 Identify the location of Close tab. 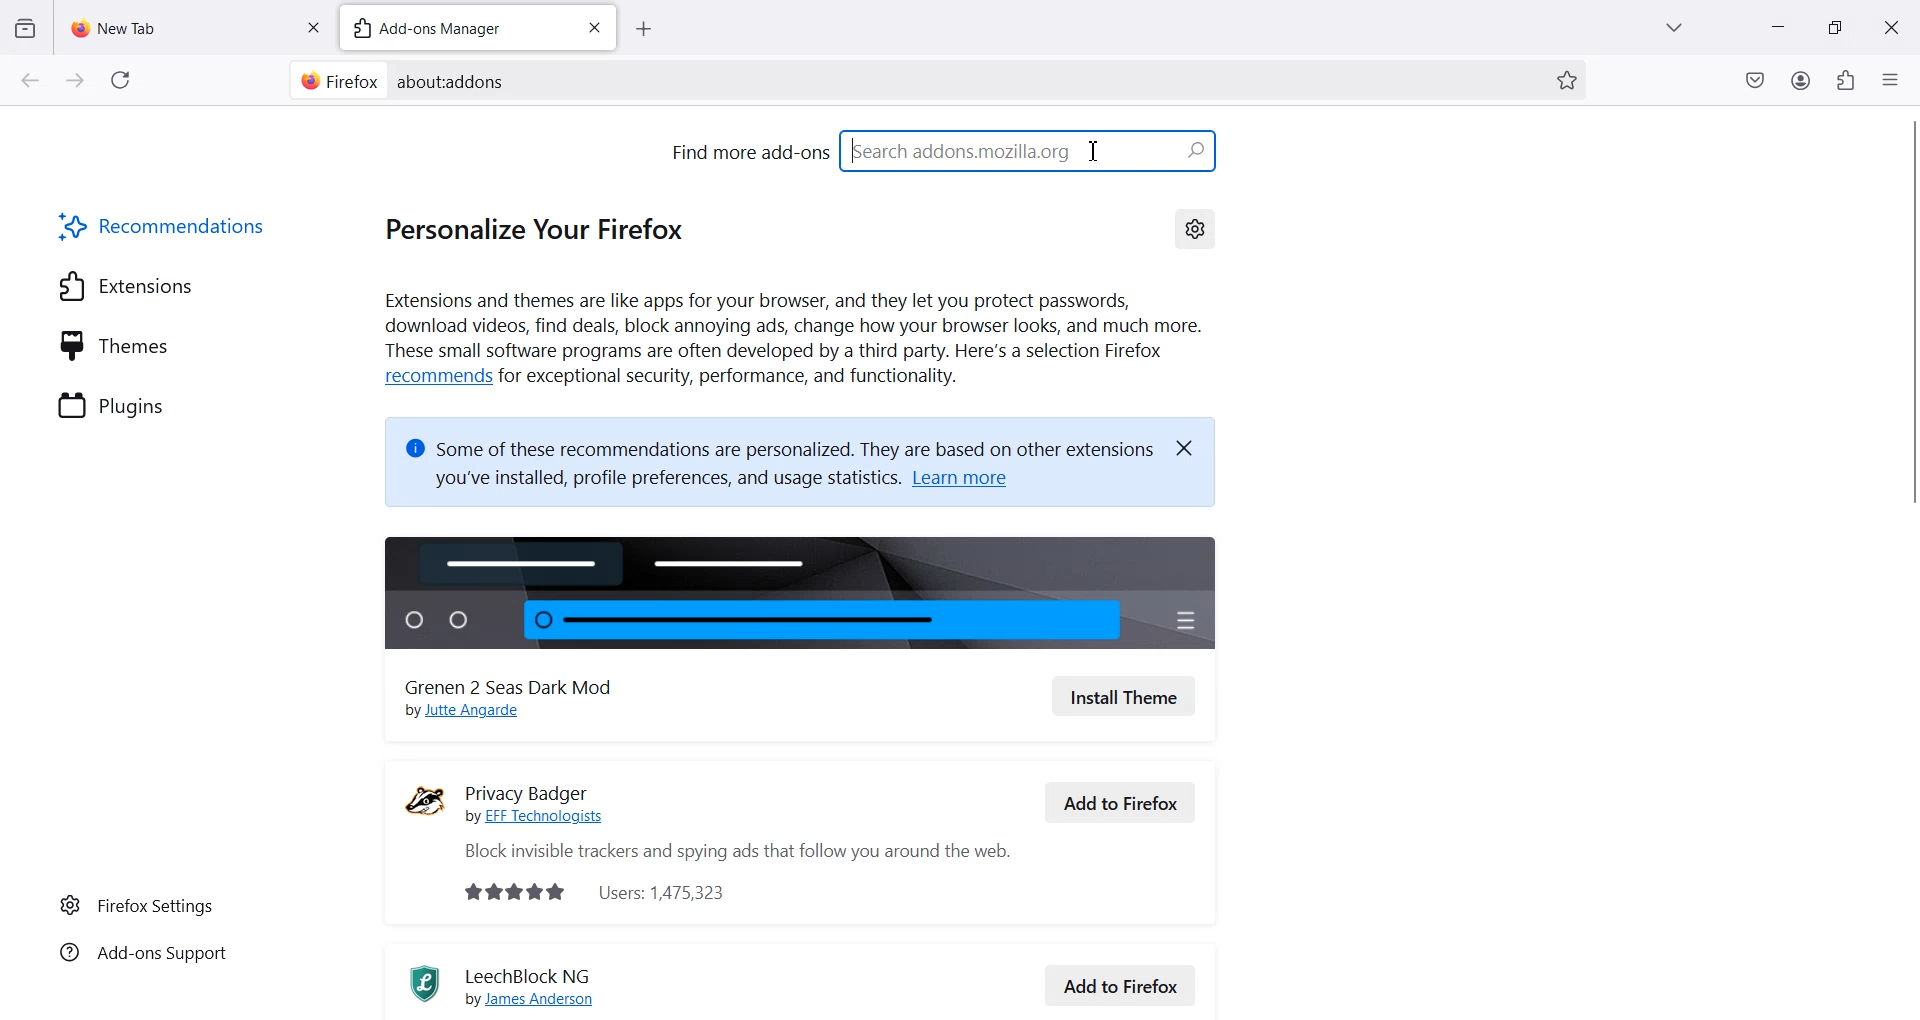
(313, 25).